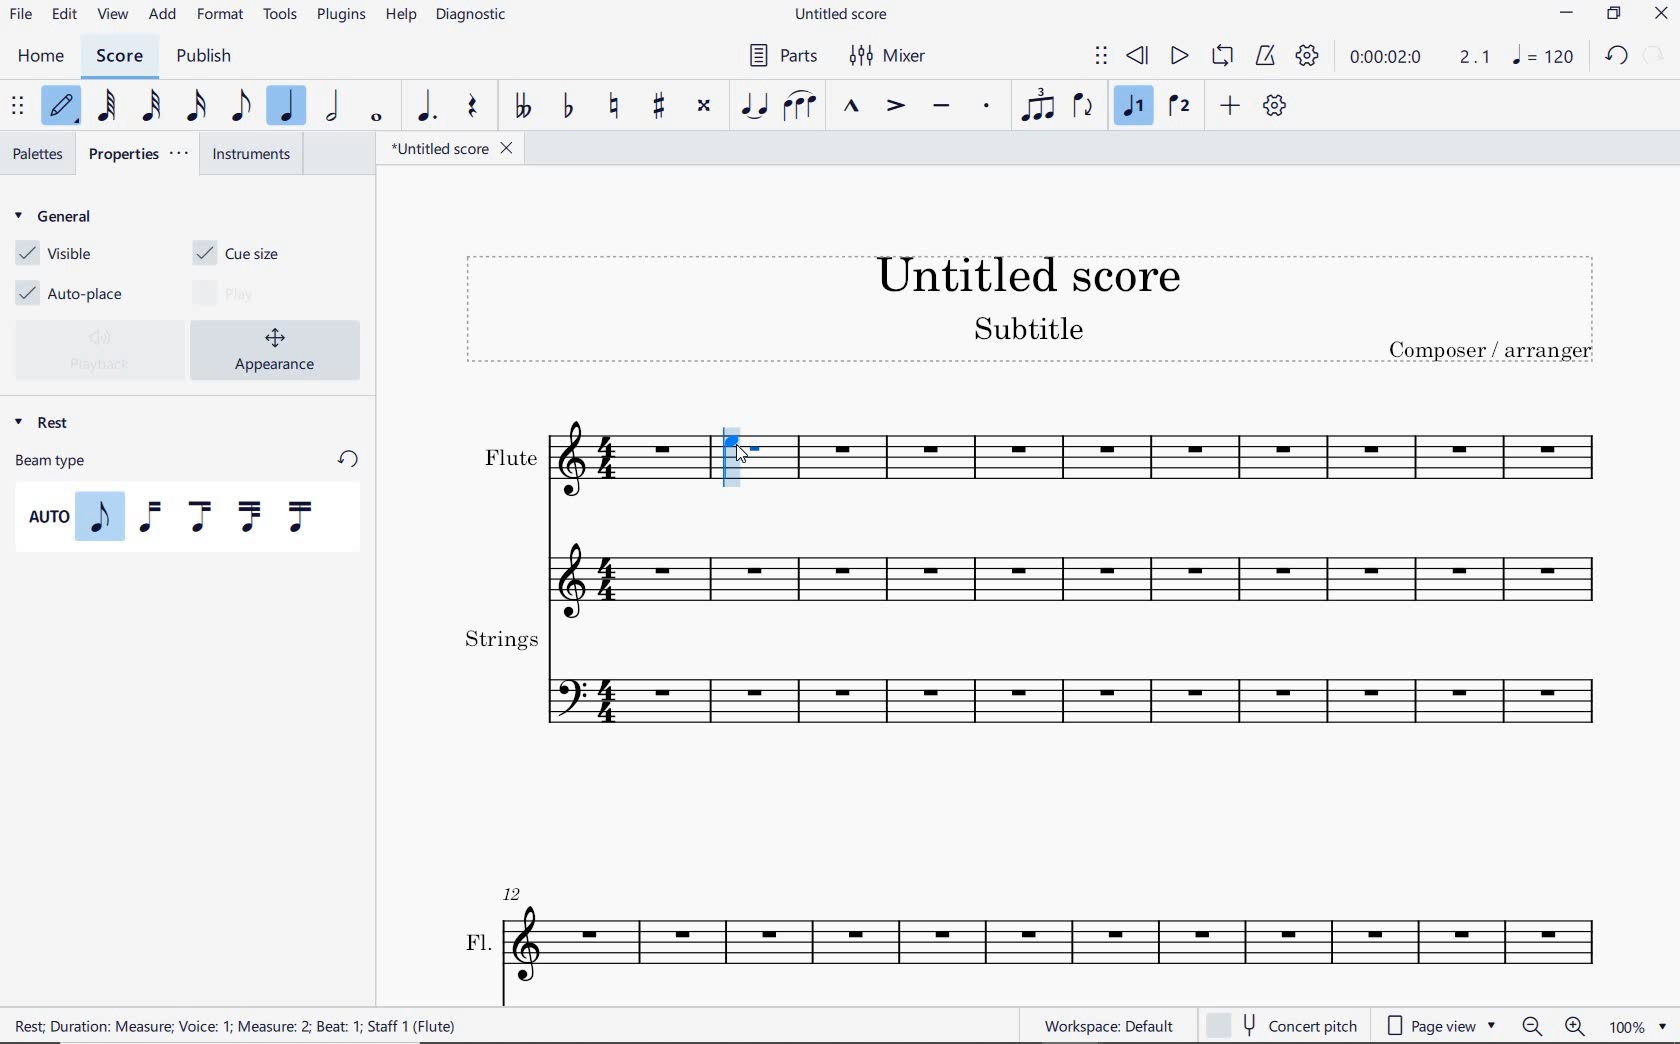 The width and height of the screenshot is (1680, 1044). I want to click on file, so click(19, 14).